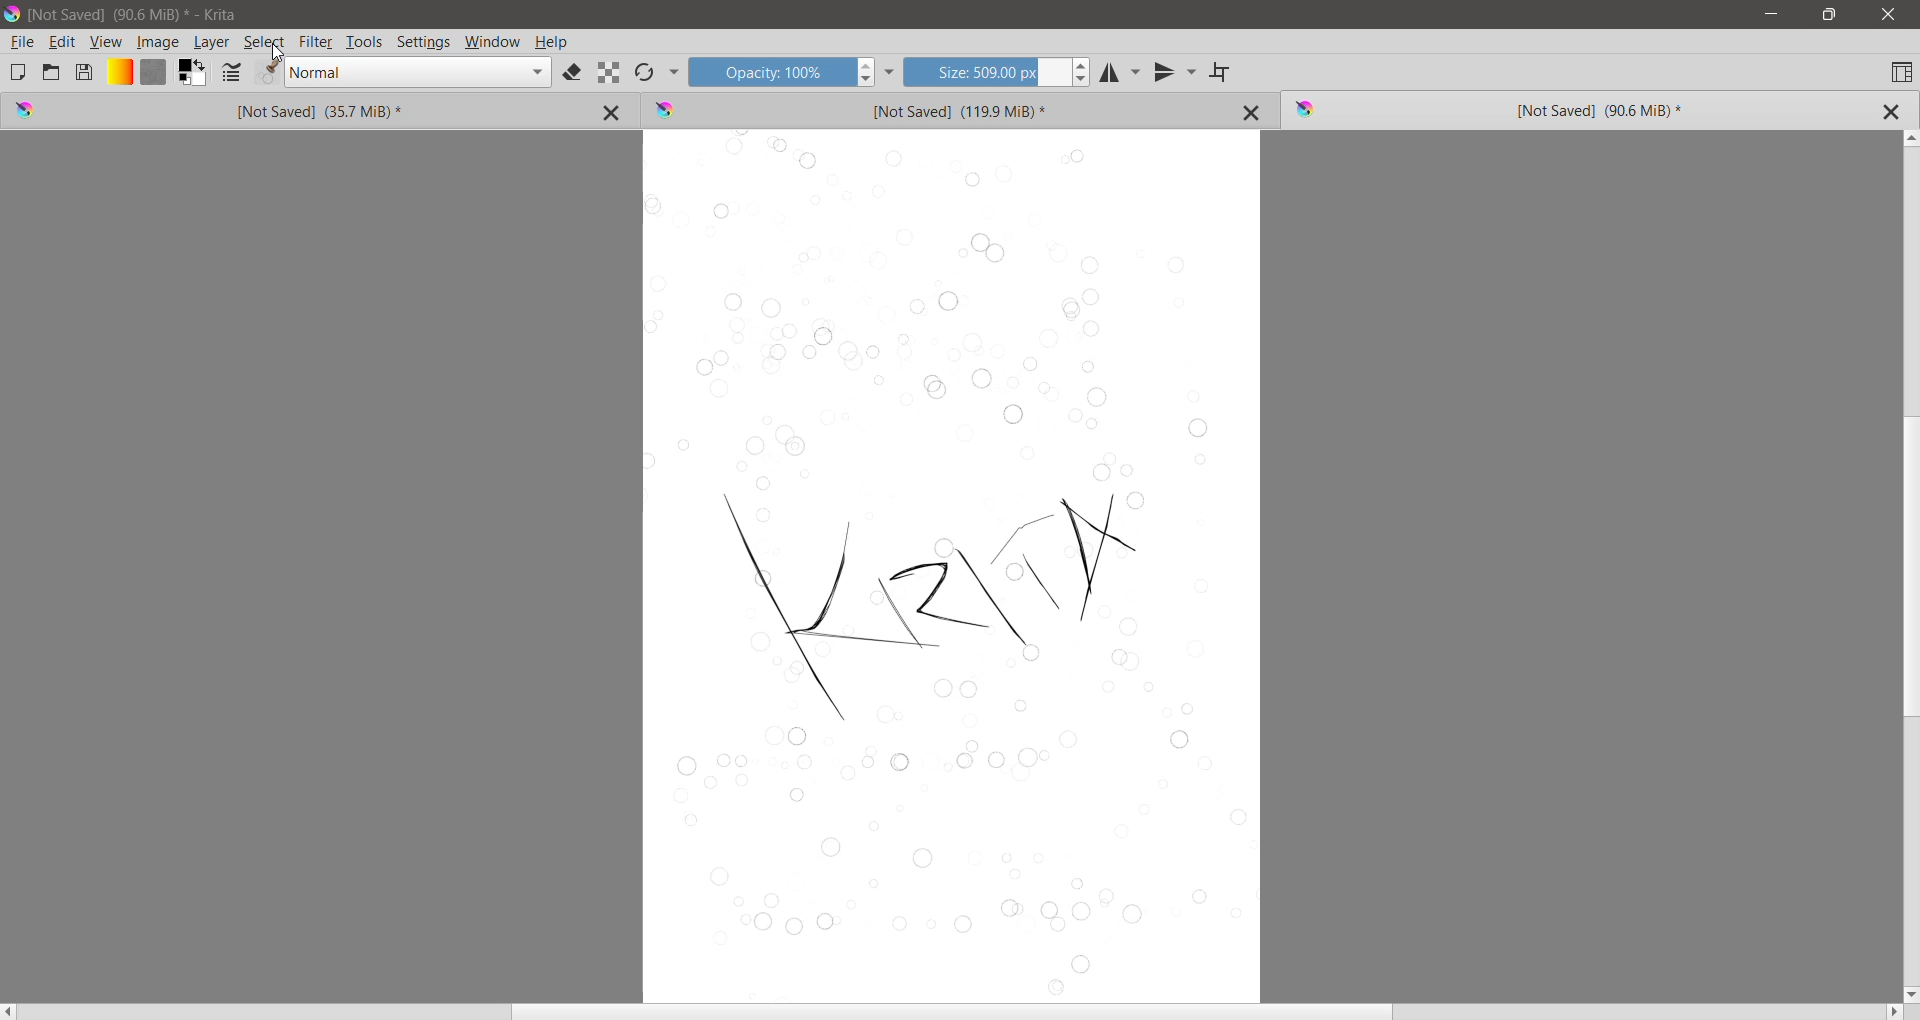  I want to click on Choose Workspace, so click(1901, 71).